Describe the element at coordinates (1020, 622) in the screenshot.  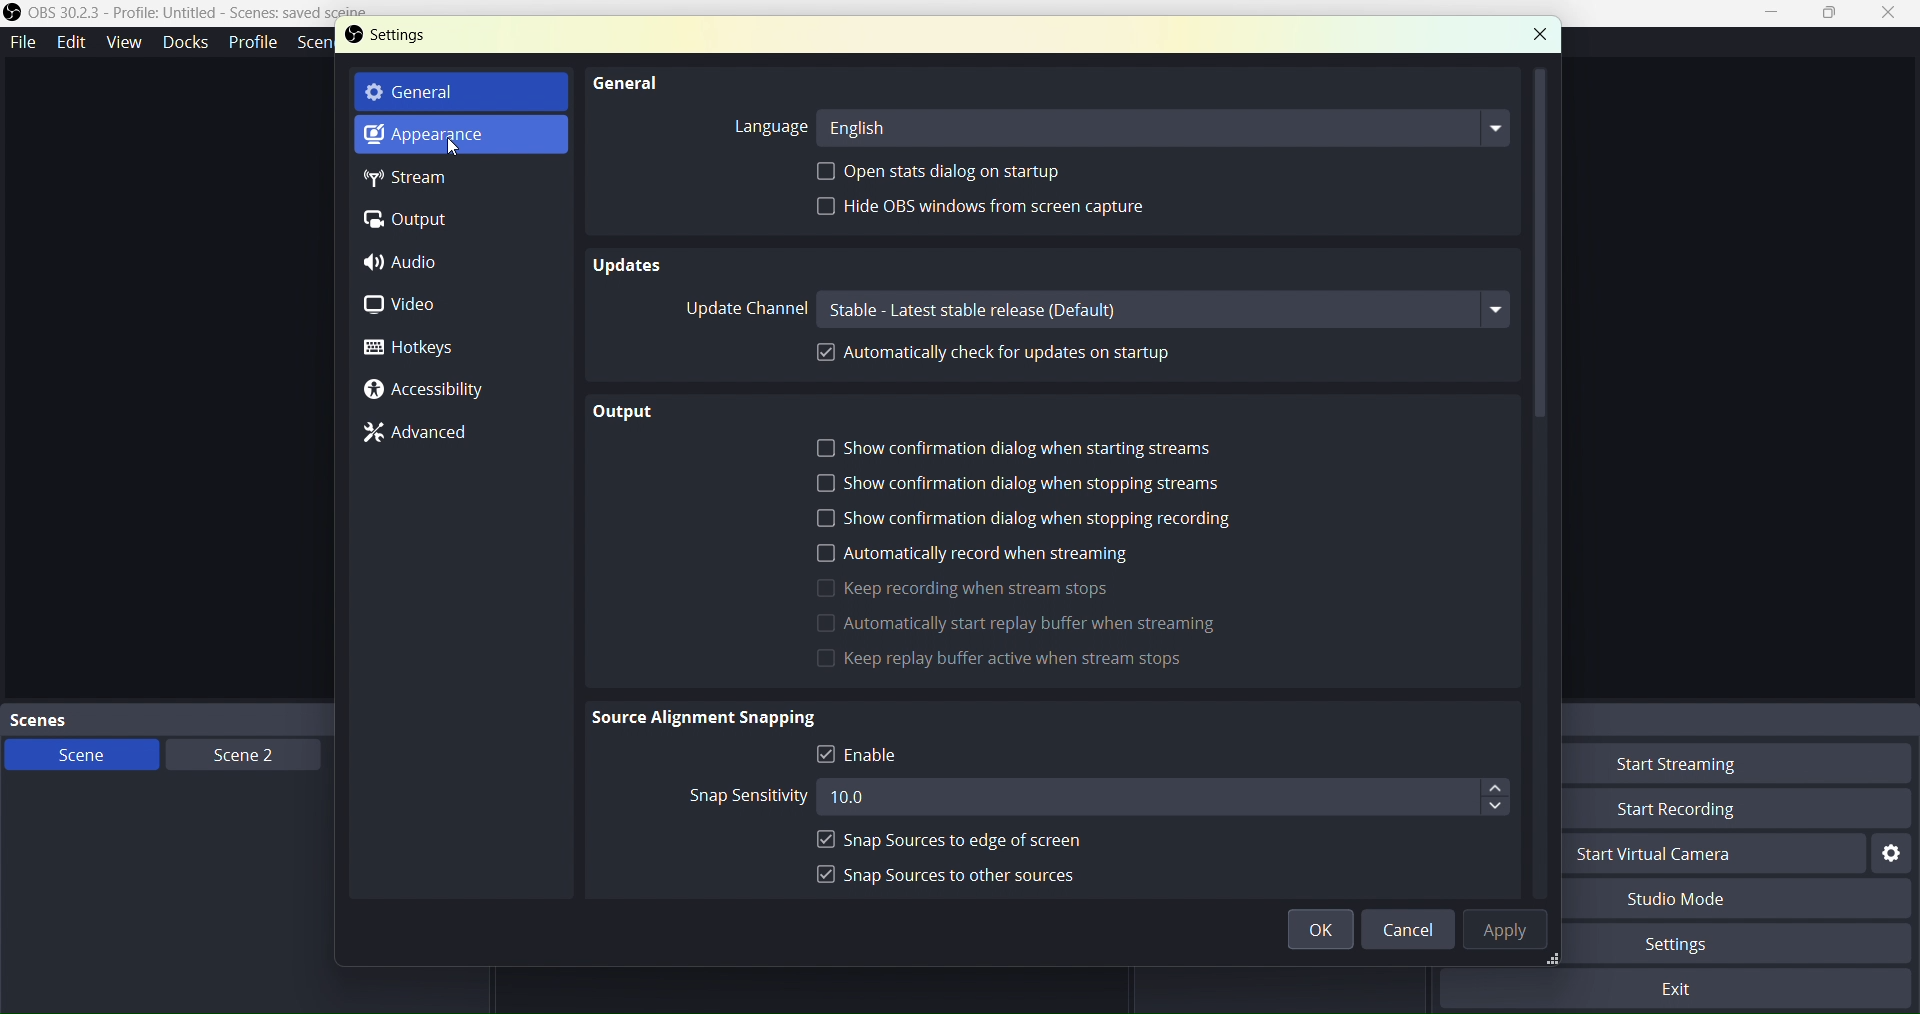
I see `grey out options` at that location.